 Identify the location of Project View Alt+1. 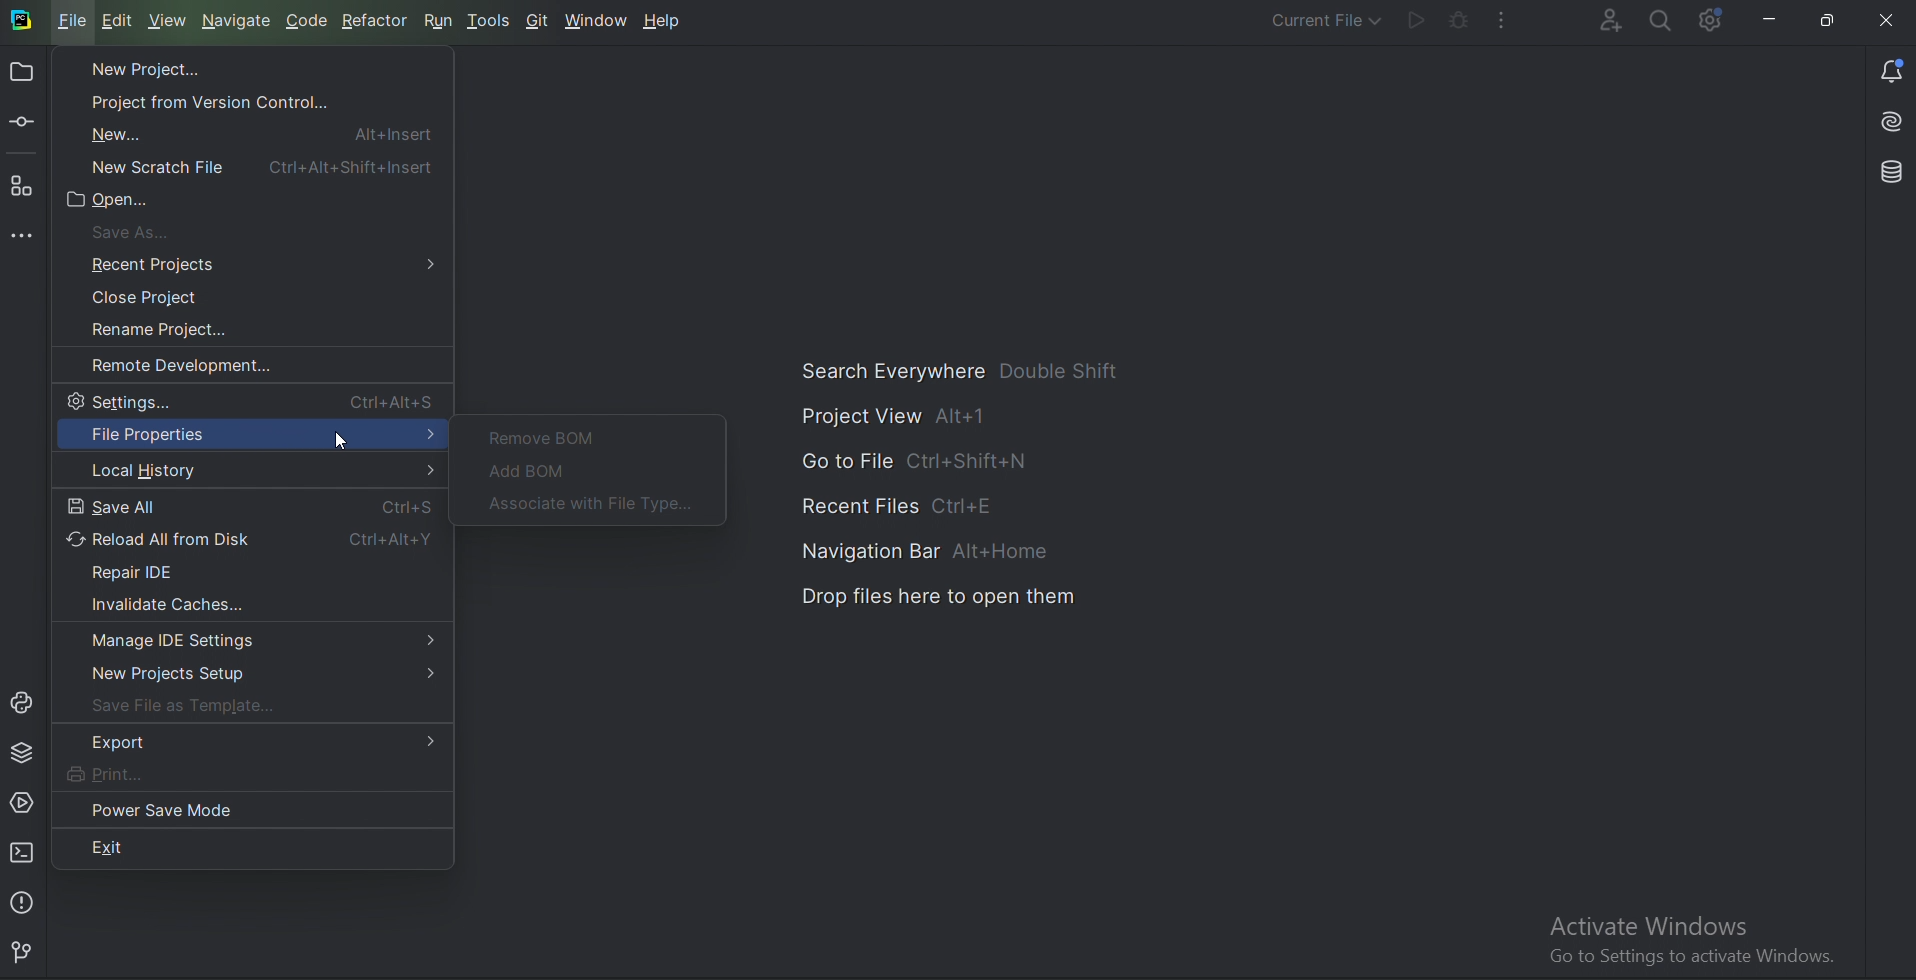
(904, 418).